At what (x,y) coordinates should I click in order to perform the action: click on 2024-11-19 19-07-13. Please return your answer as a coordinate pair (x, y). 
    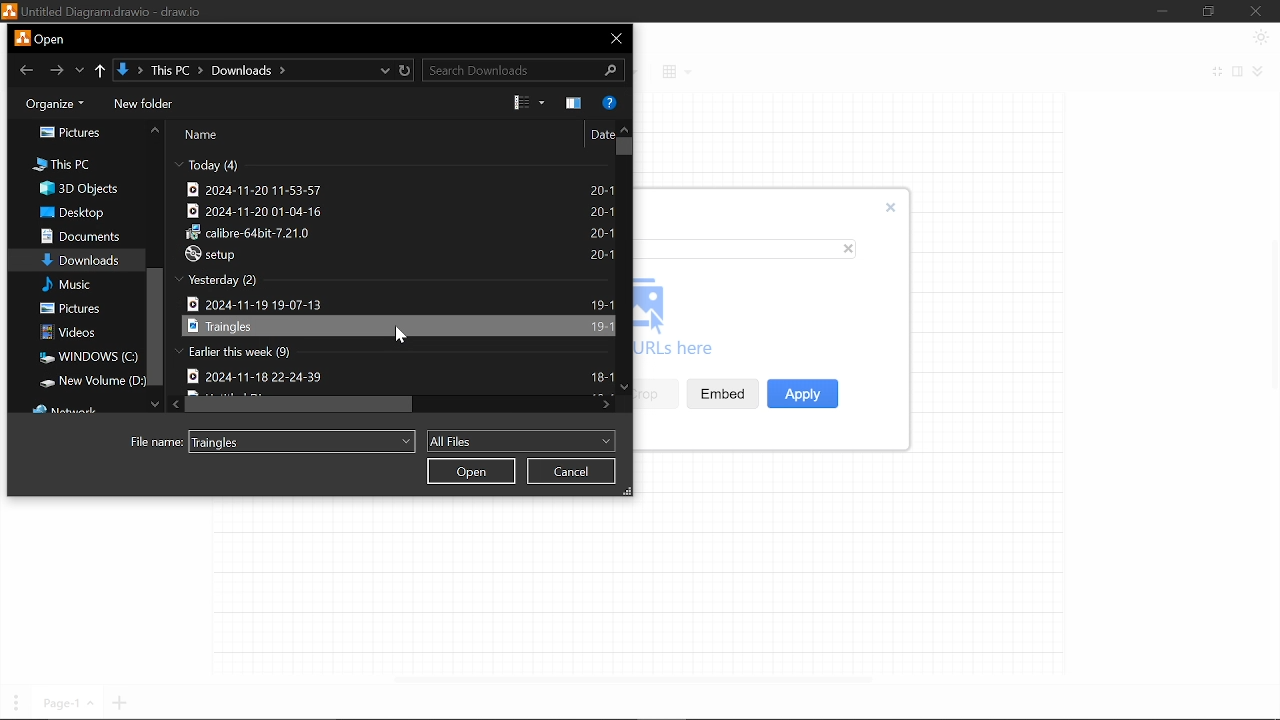
    Looking at the image, I should click on (282, 305).